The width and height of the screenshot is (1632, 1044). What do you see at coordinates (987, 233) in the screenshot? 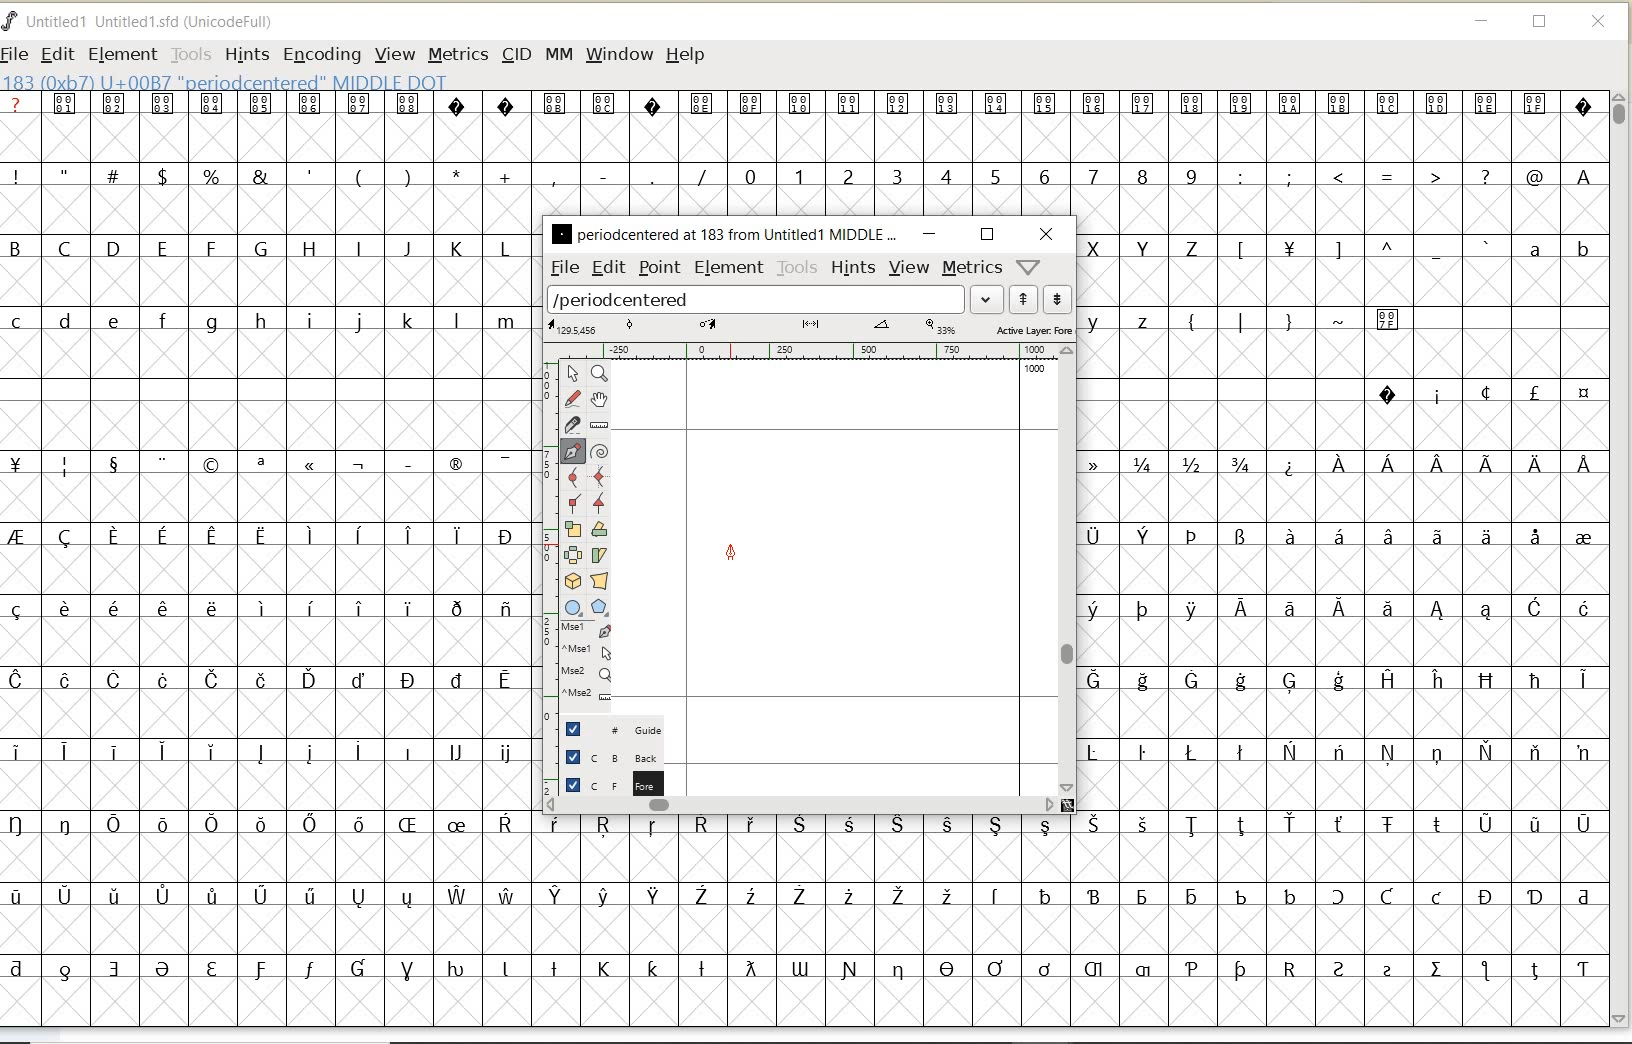
I see `restore` at bounding box center [987, 233].